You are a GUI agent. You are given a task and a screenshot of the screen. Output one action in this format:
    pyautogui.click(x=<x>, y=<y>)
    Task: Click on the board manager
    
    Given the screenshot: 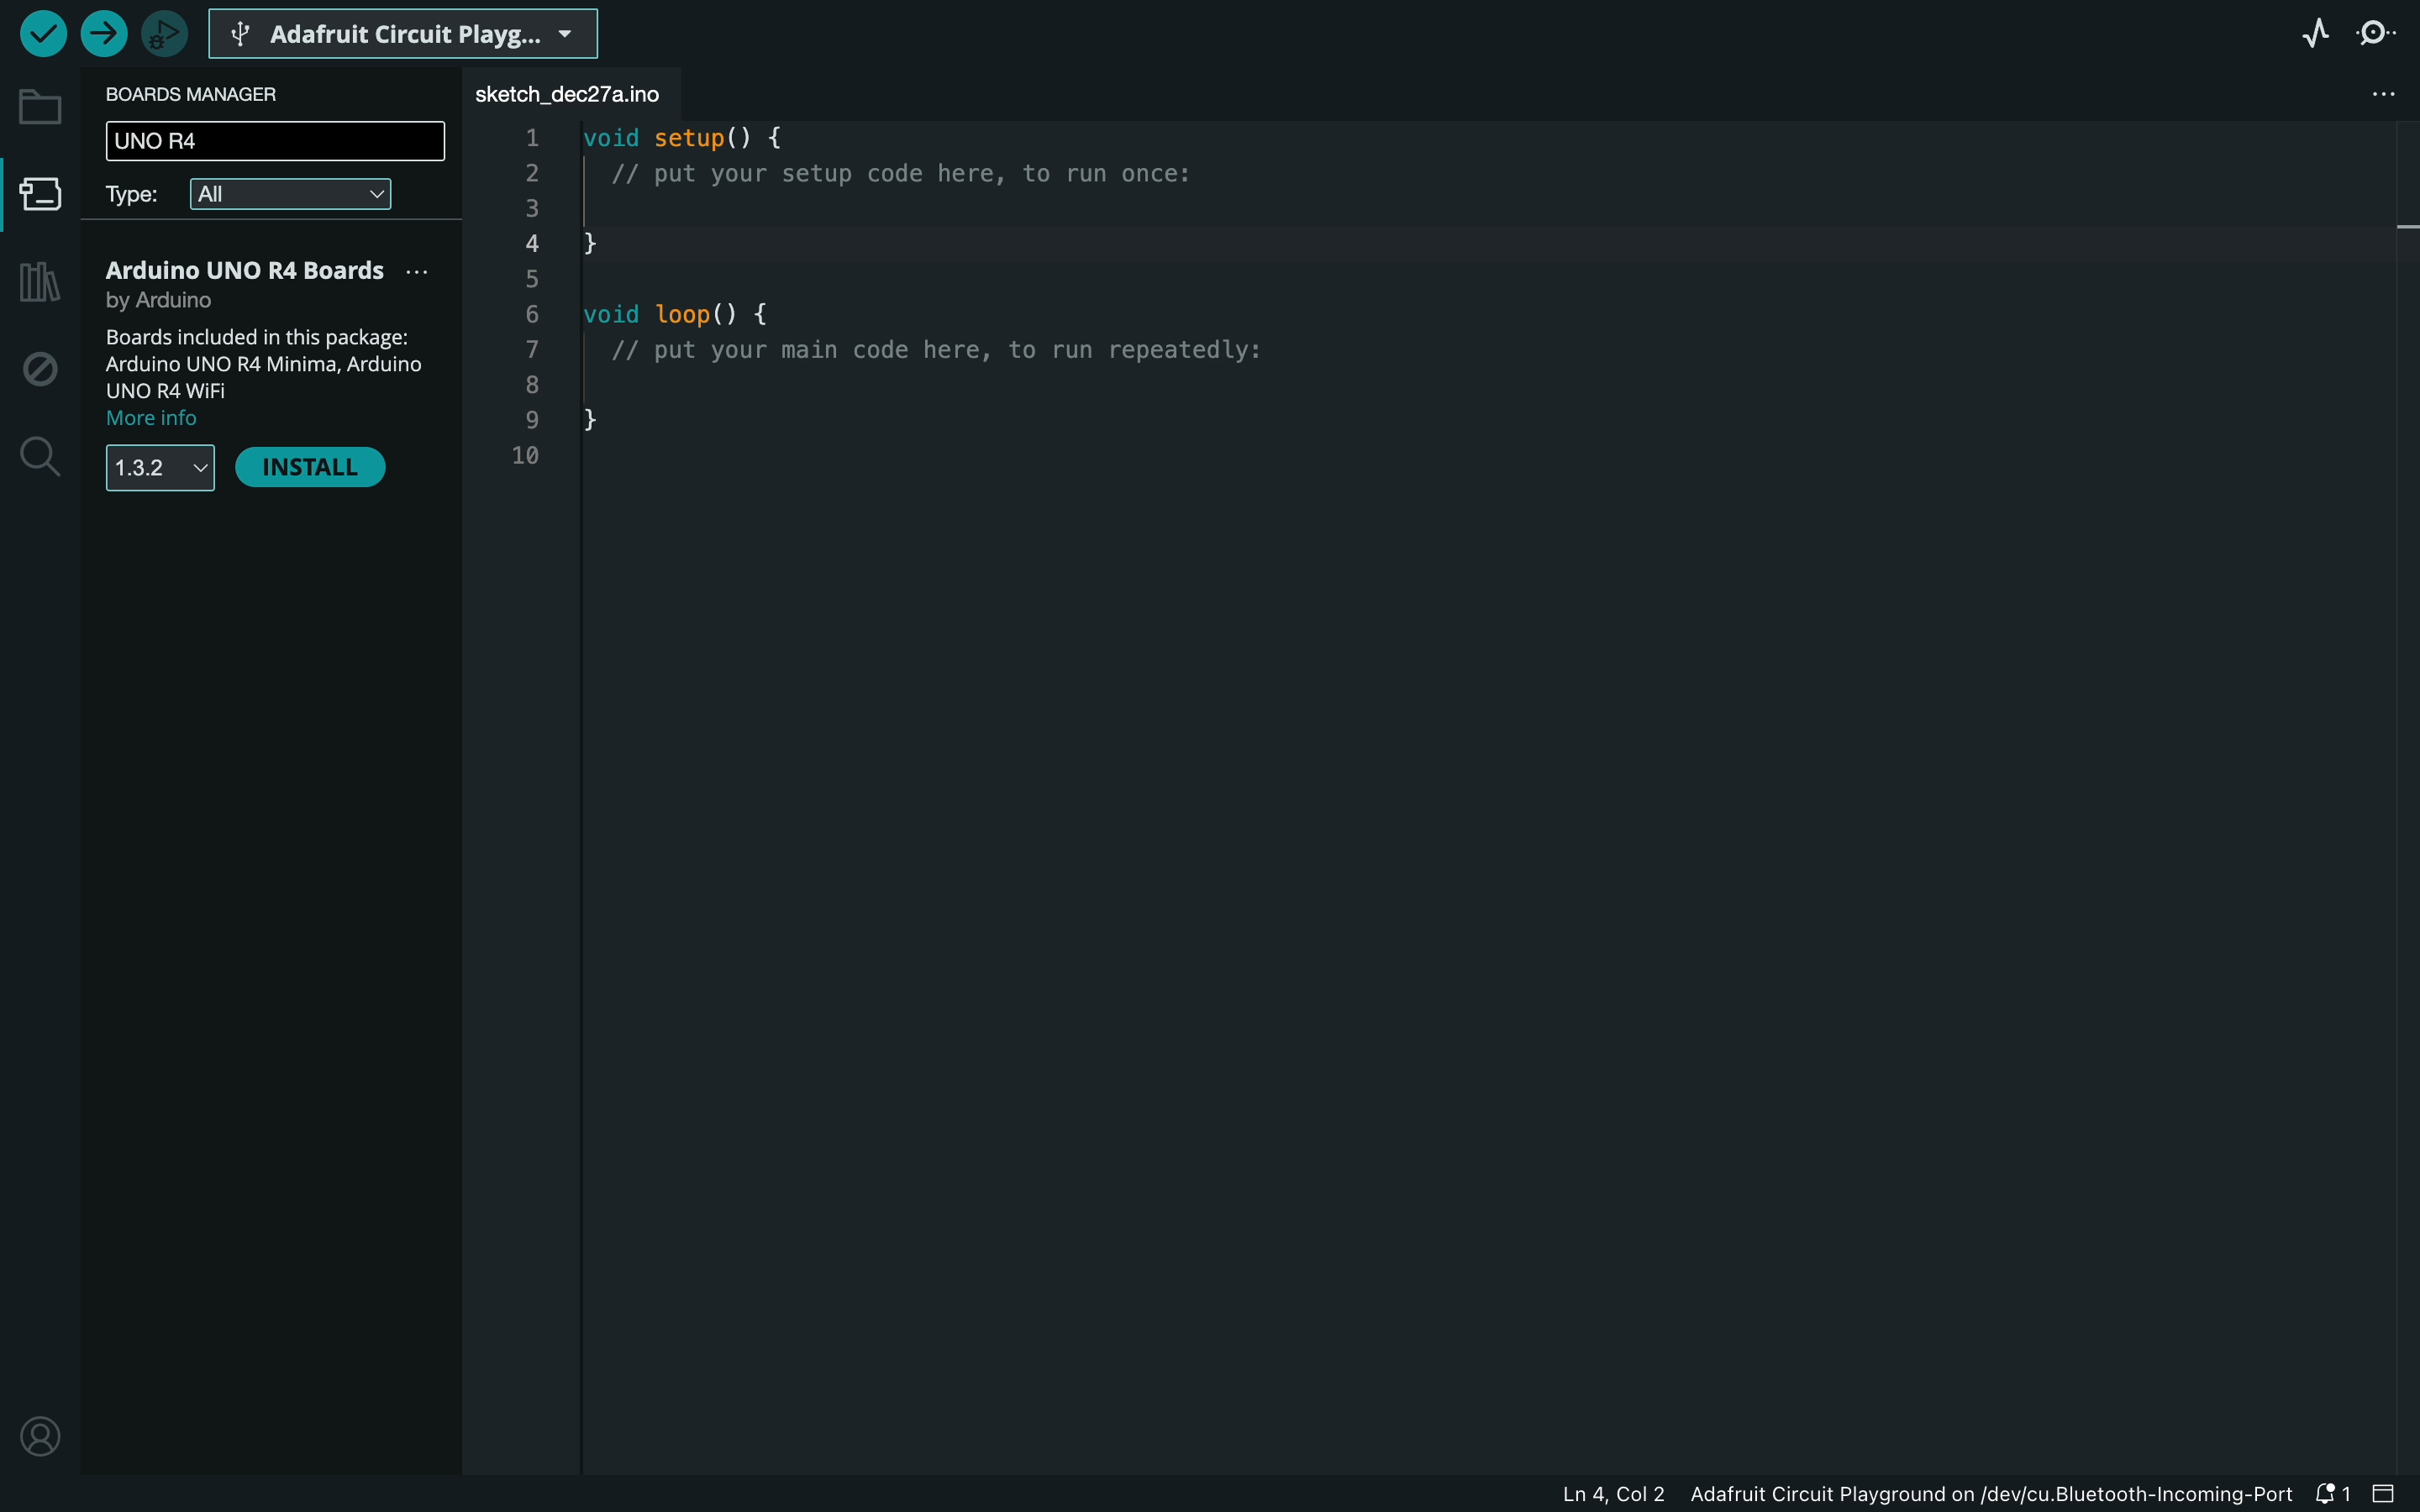 What is the action you would take?
    pyautogui.click(x=43, y=197)
    